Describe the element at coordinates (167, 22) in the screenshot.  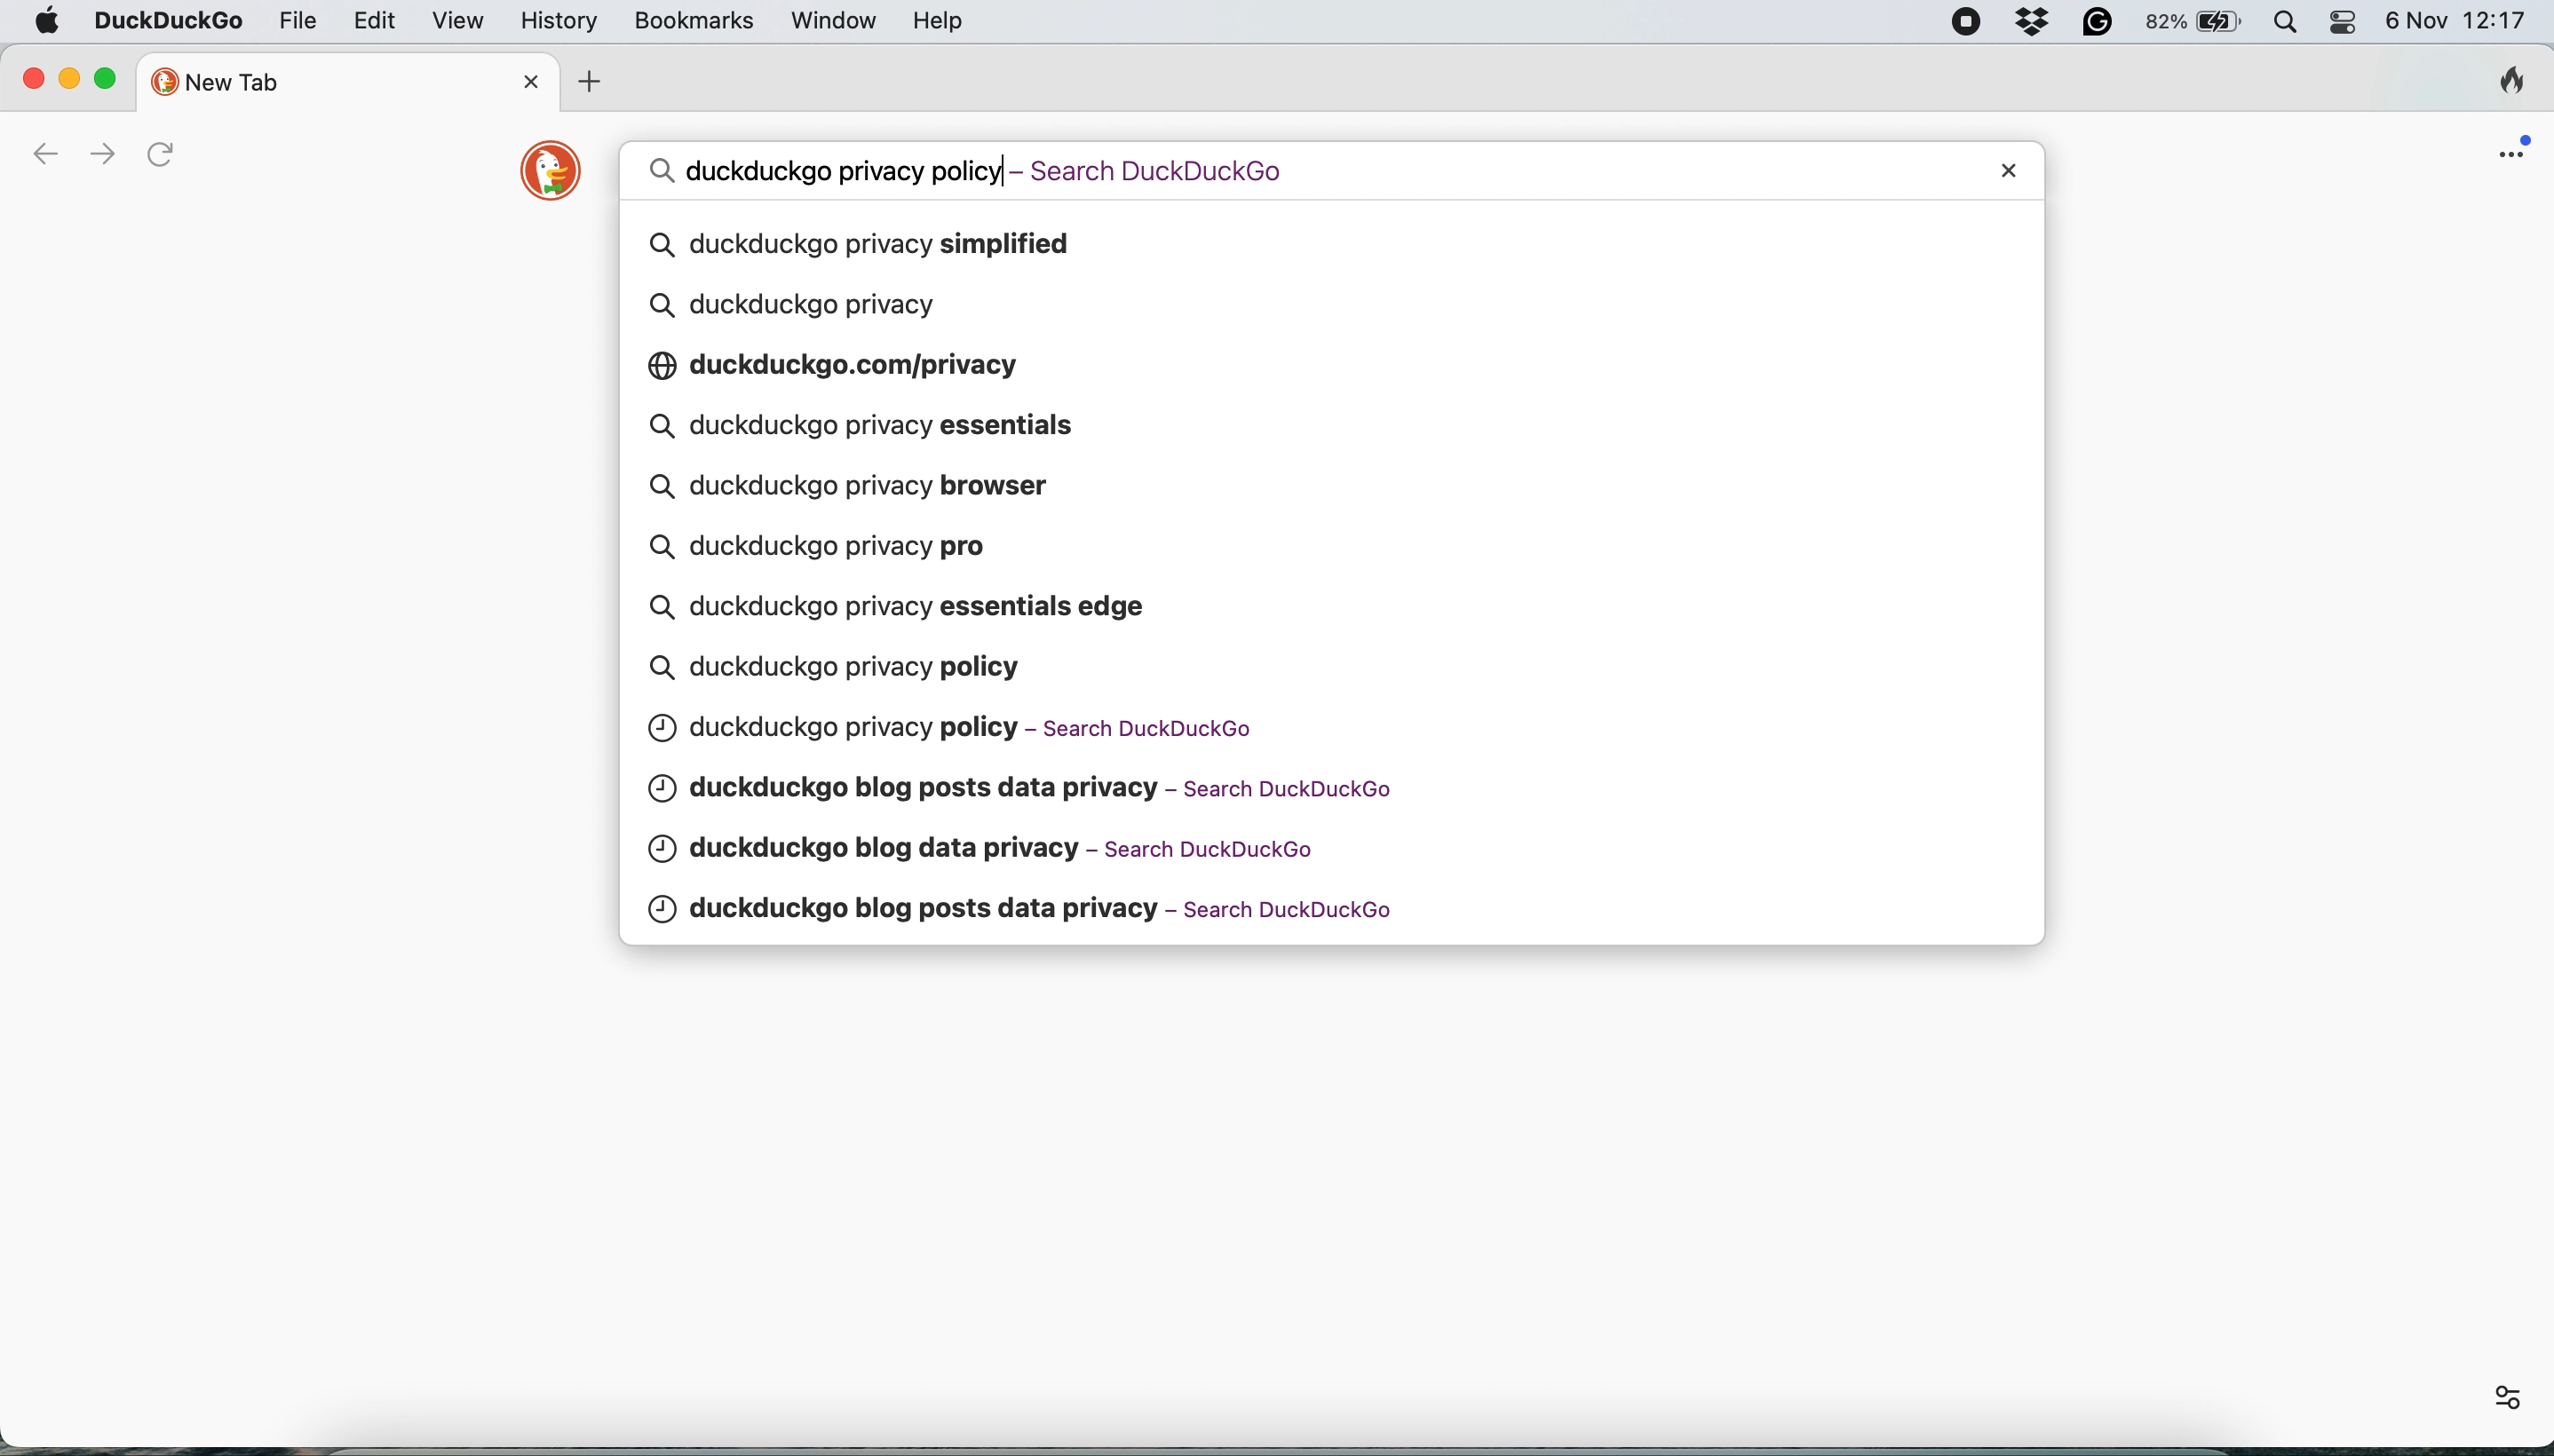
I see `duckduckgo` at that location.